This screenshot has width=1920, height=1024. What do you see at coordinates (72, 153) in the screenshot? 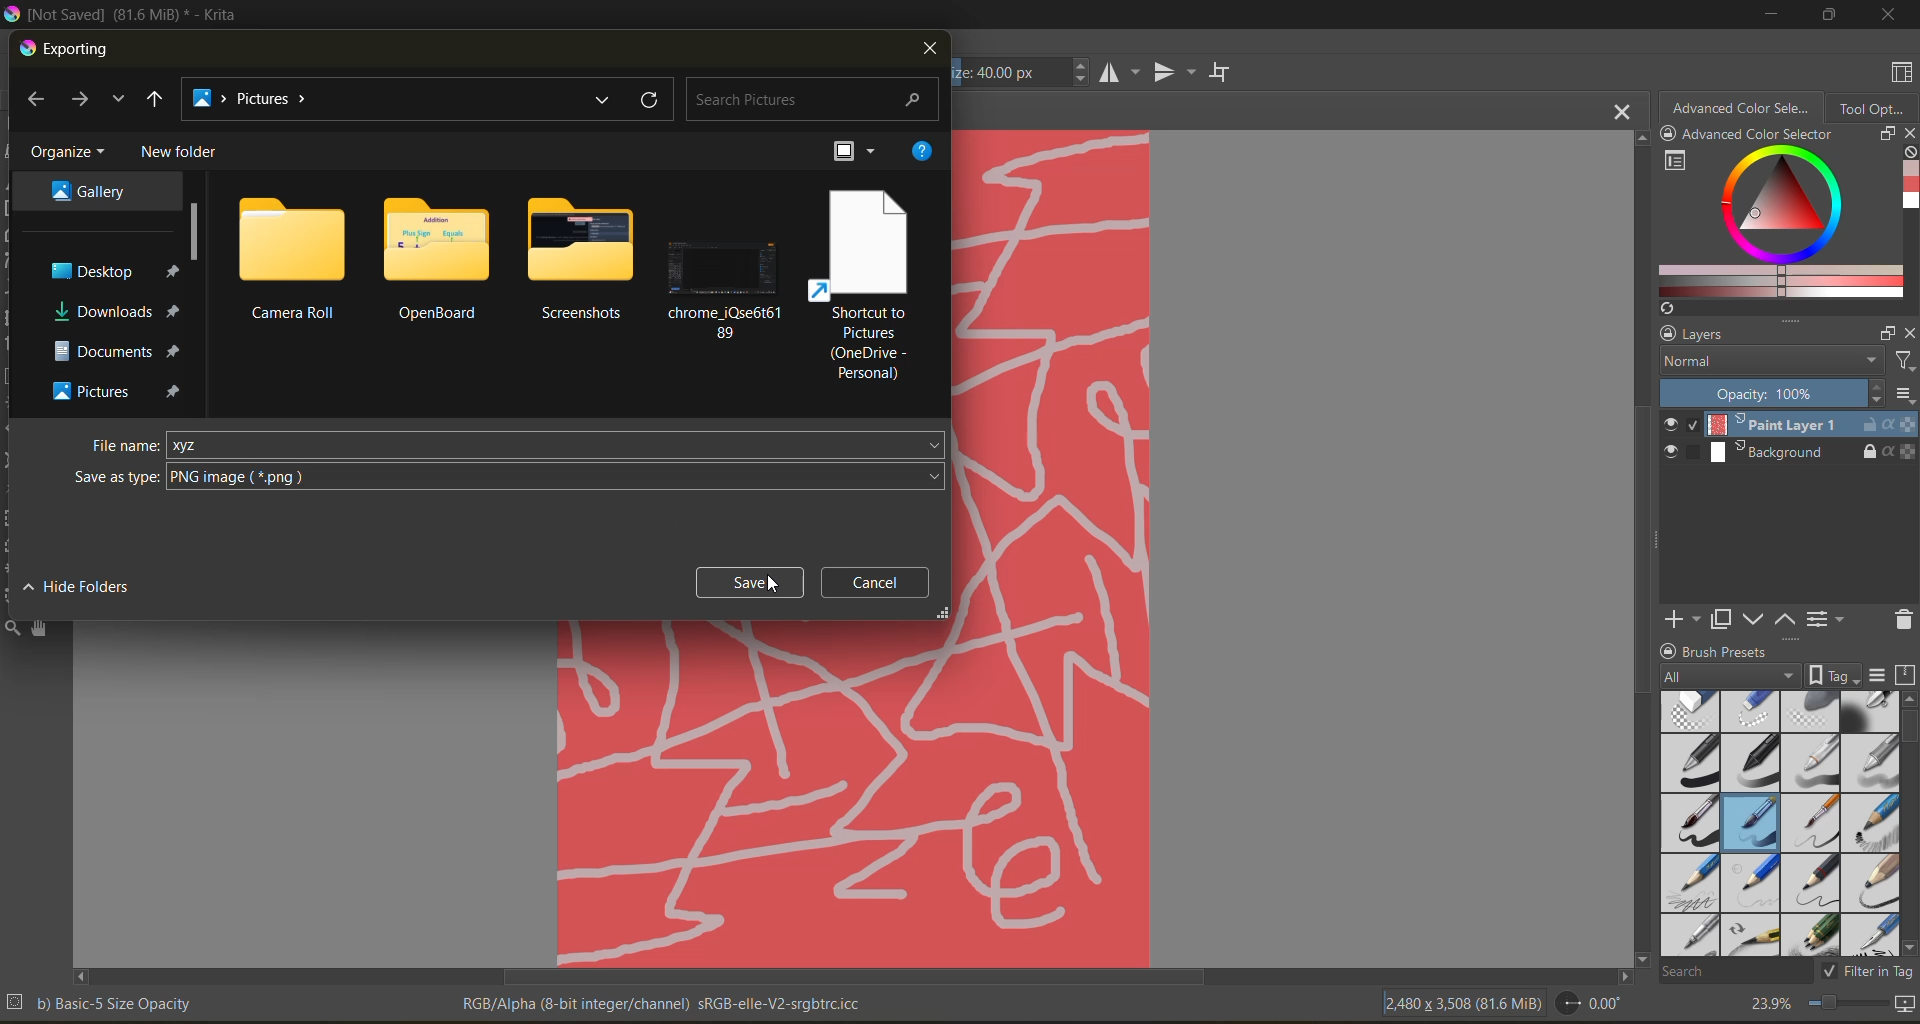
I see `` at bounding box center [72, 153].